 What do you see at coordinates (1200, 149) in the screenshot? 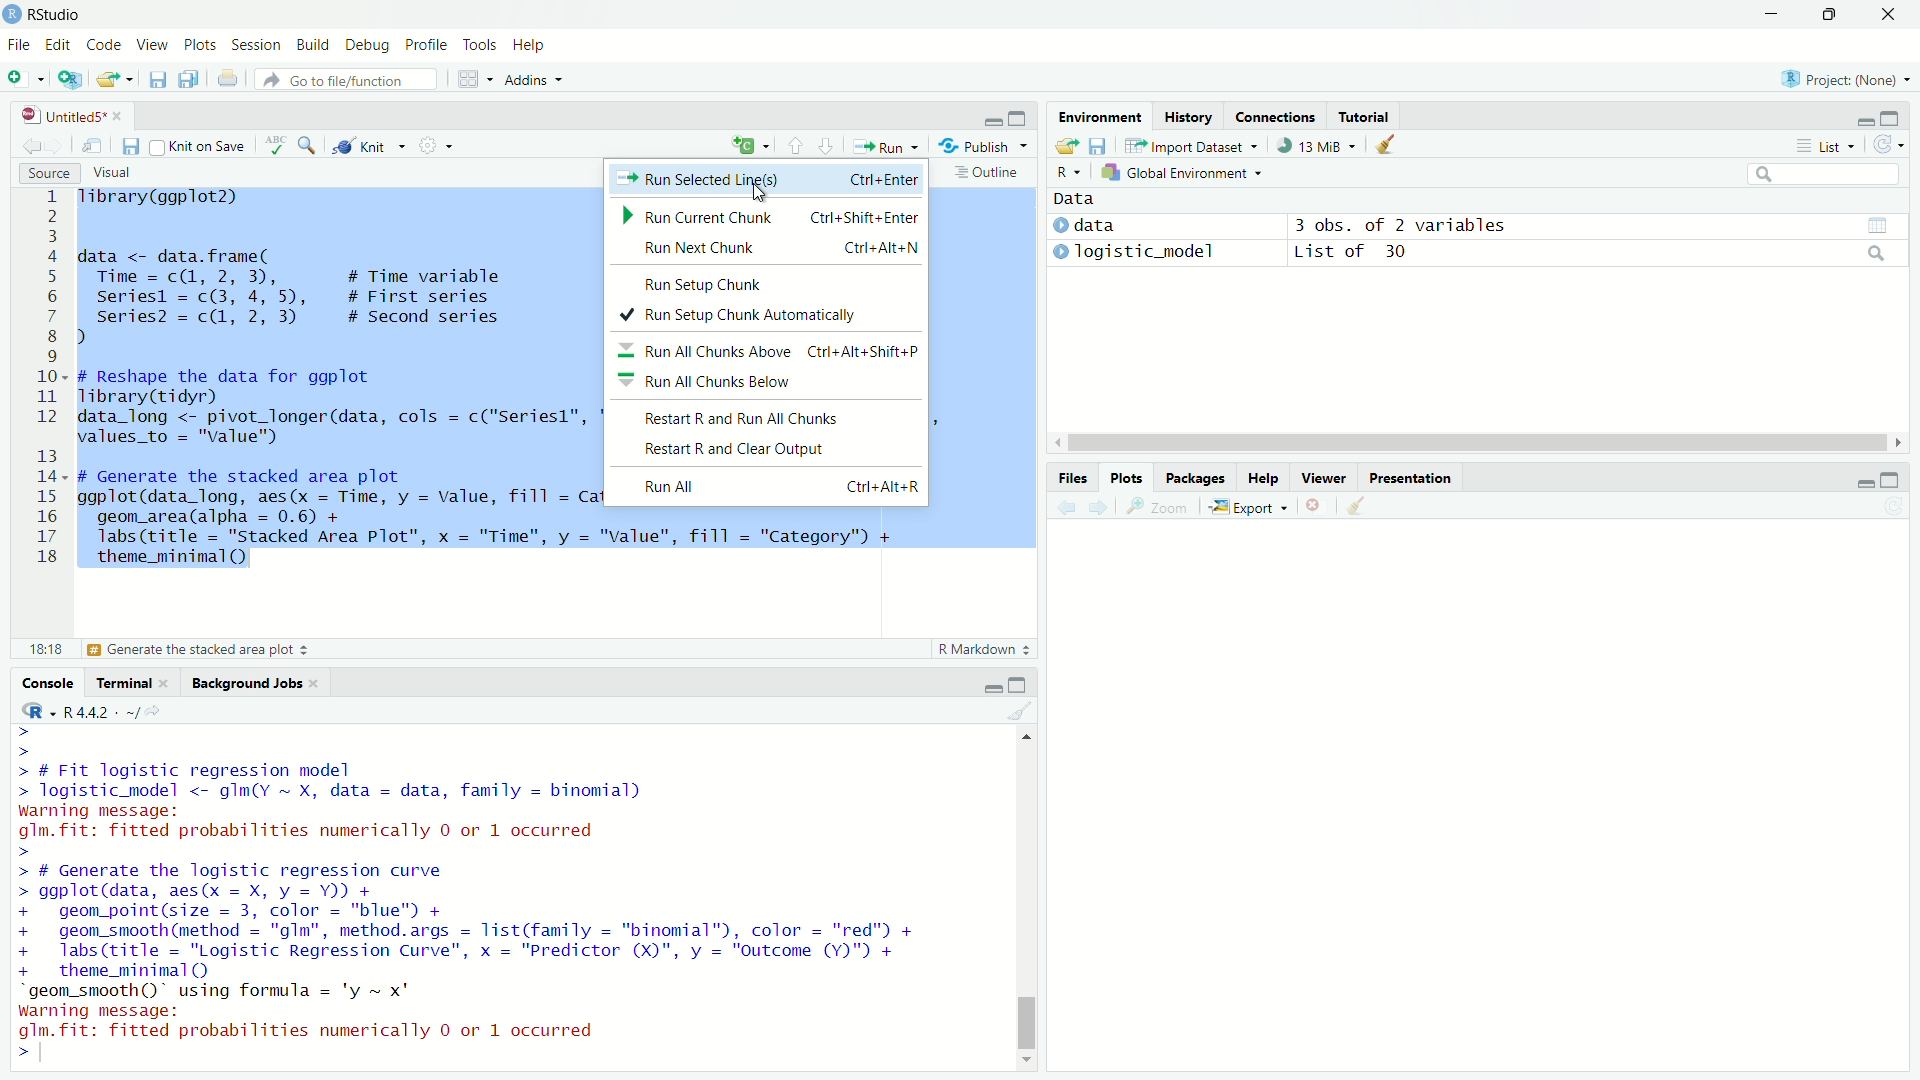
I see `Import Dataset` at bounding box center [1200, 149].